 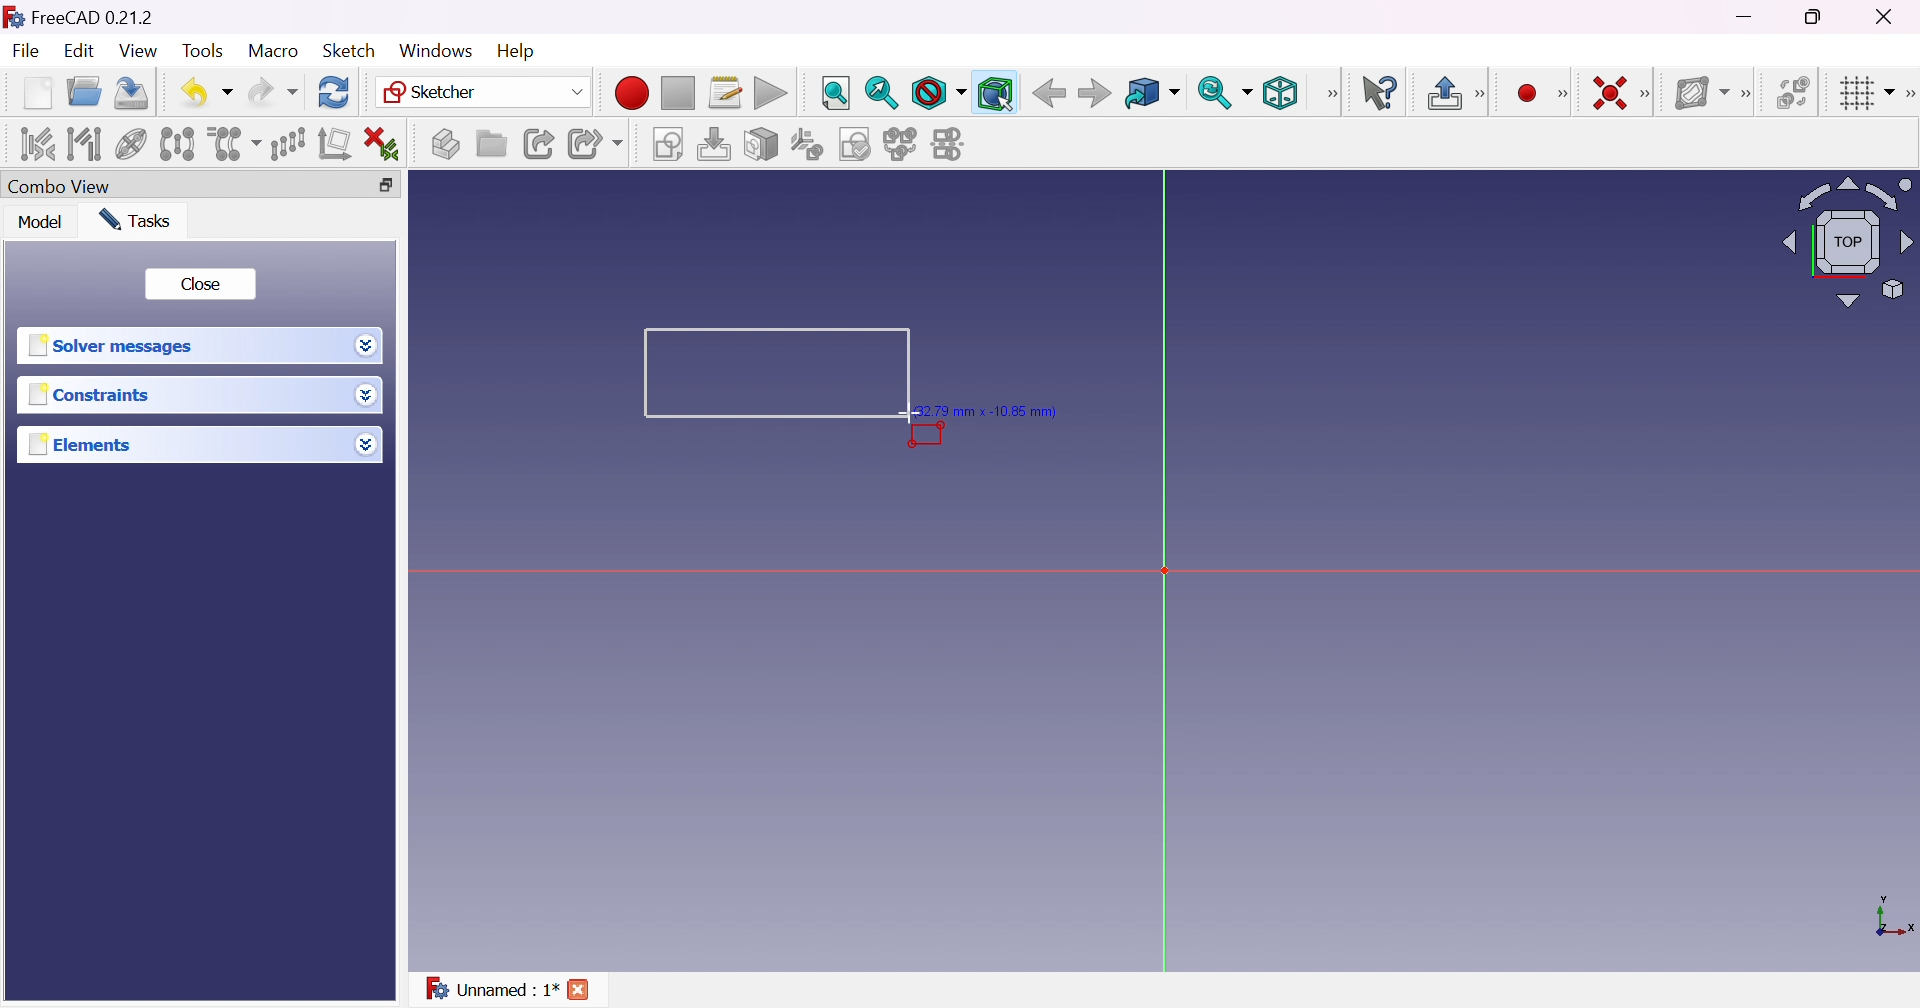 I want to click on Create group, so click(x=491, y=145).